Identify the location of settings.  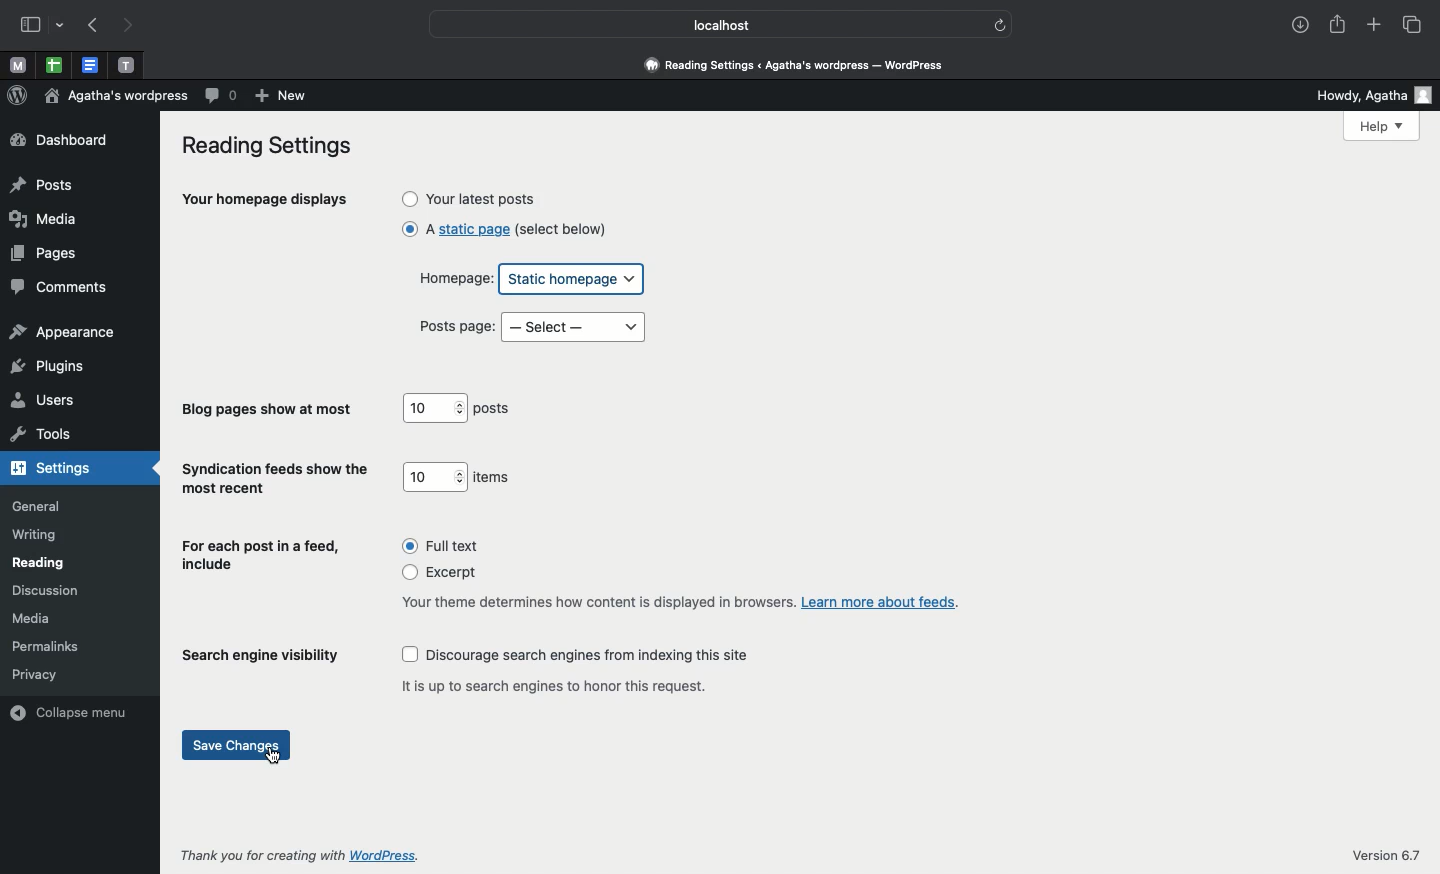
(57, 469).